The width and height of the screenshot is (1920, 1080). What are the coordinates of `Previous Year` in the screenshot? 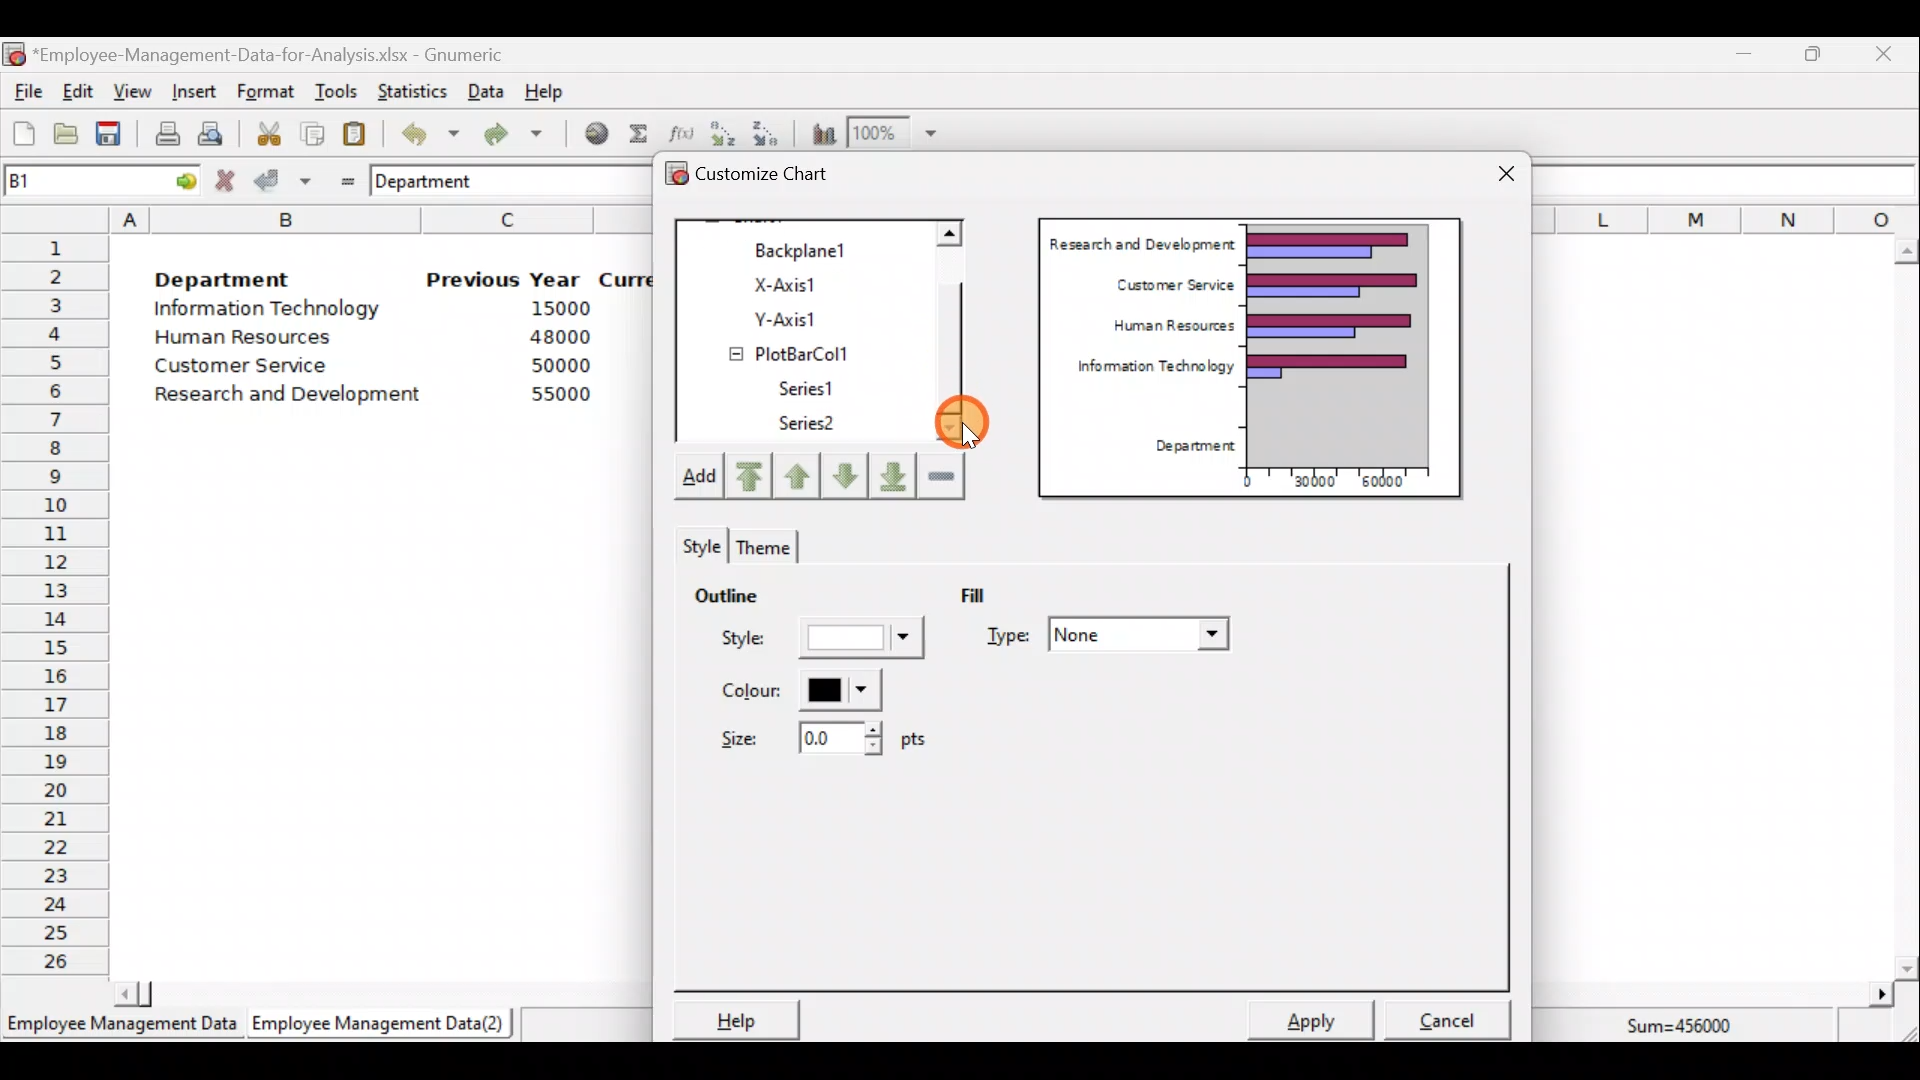 It's located at (504, 280).